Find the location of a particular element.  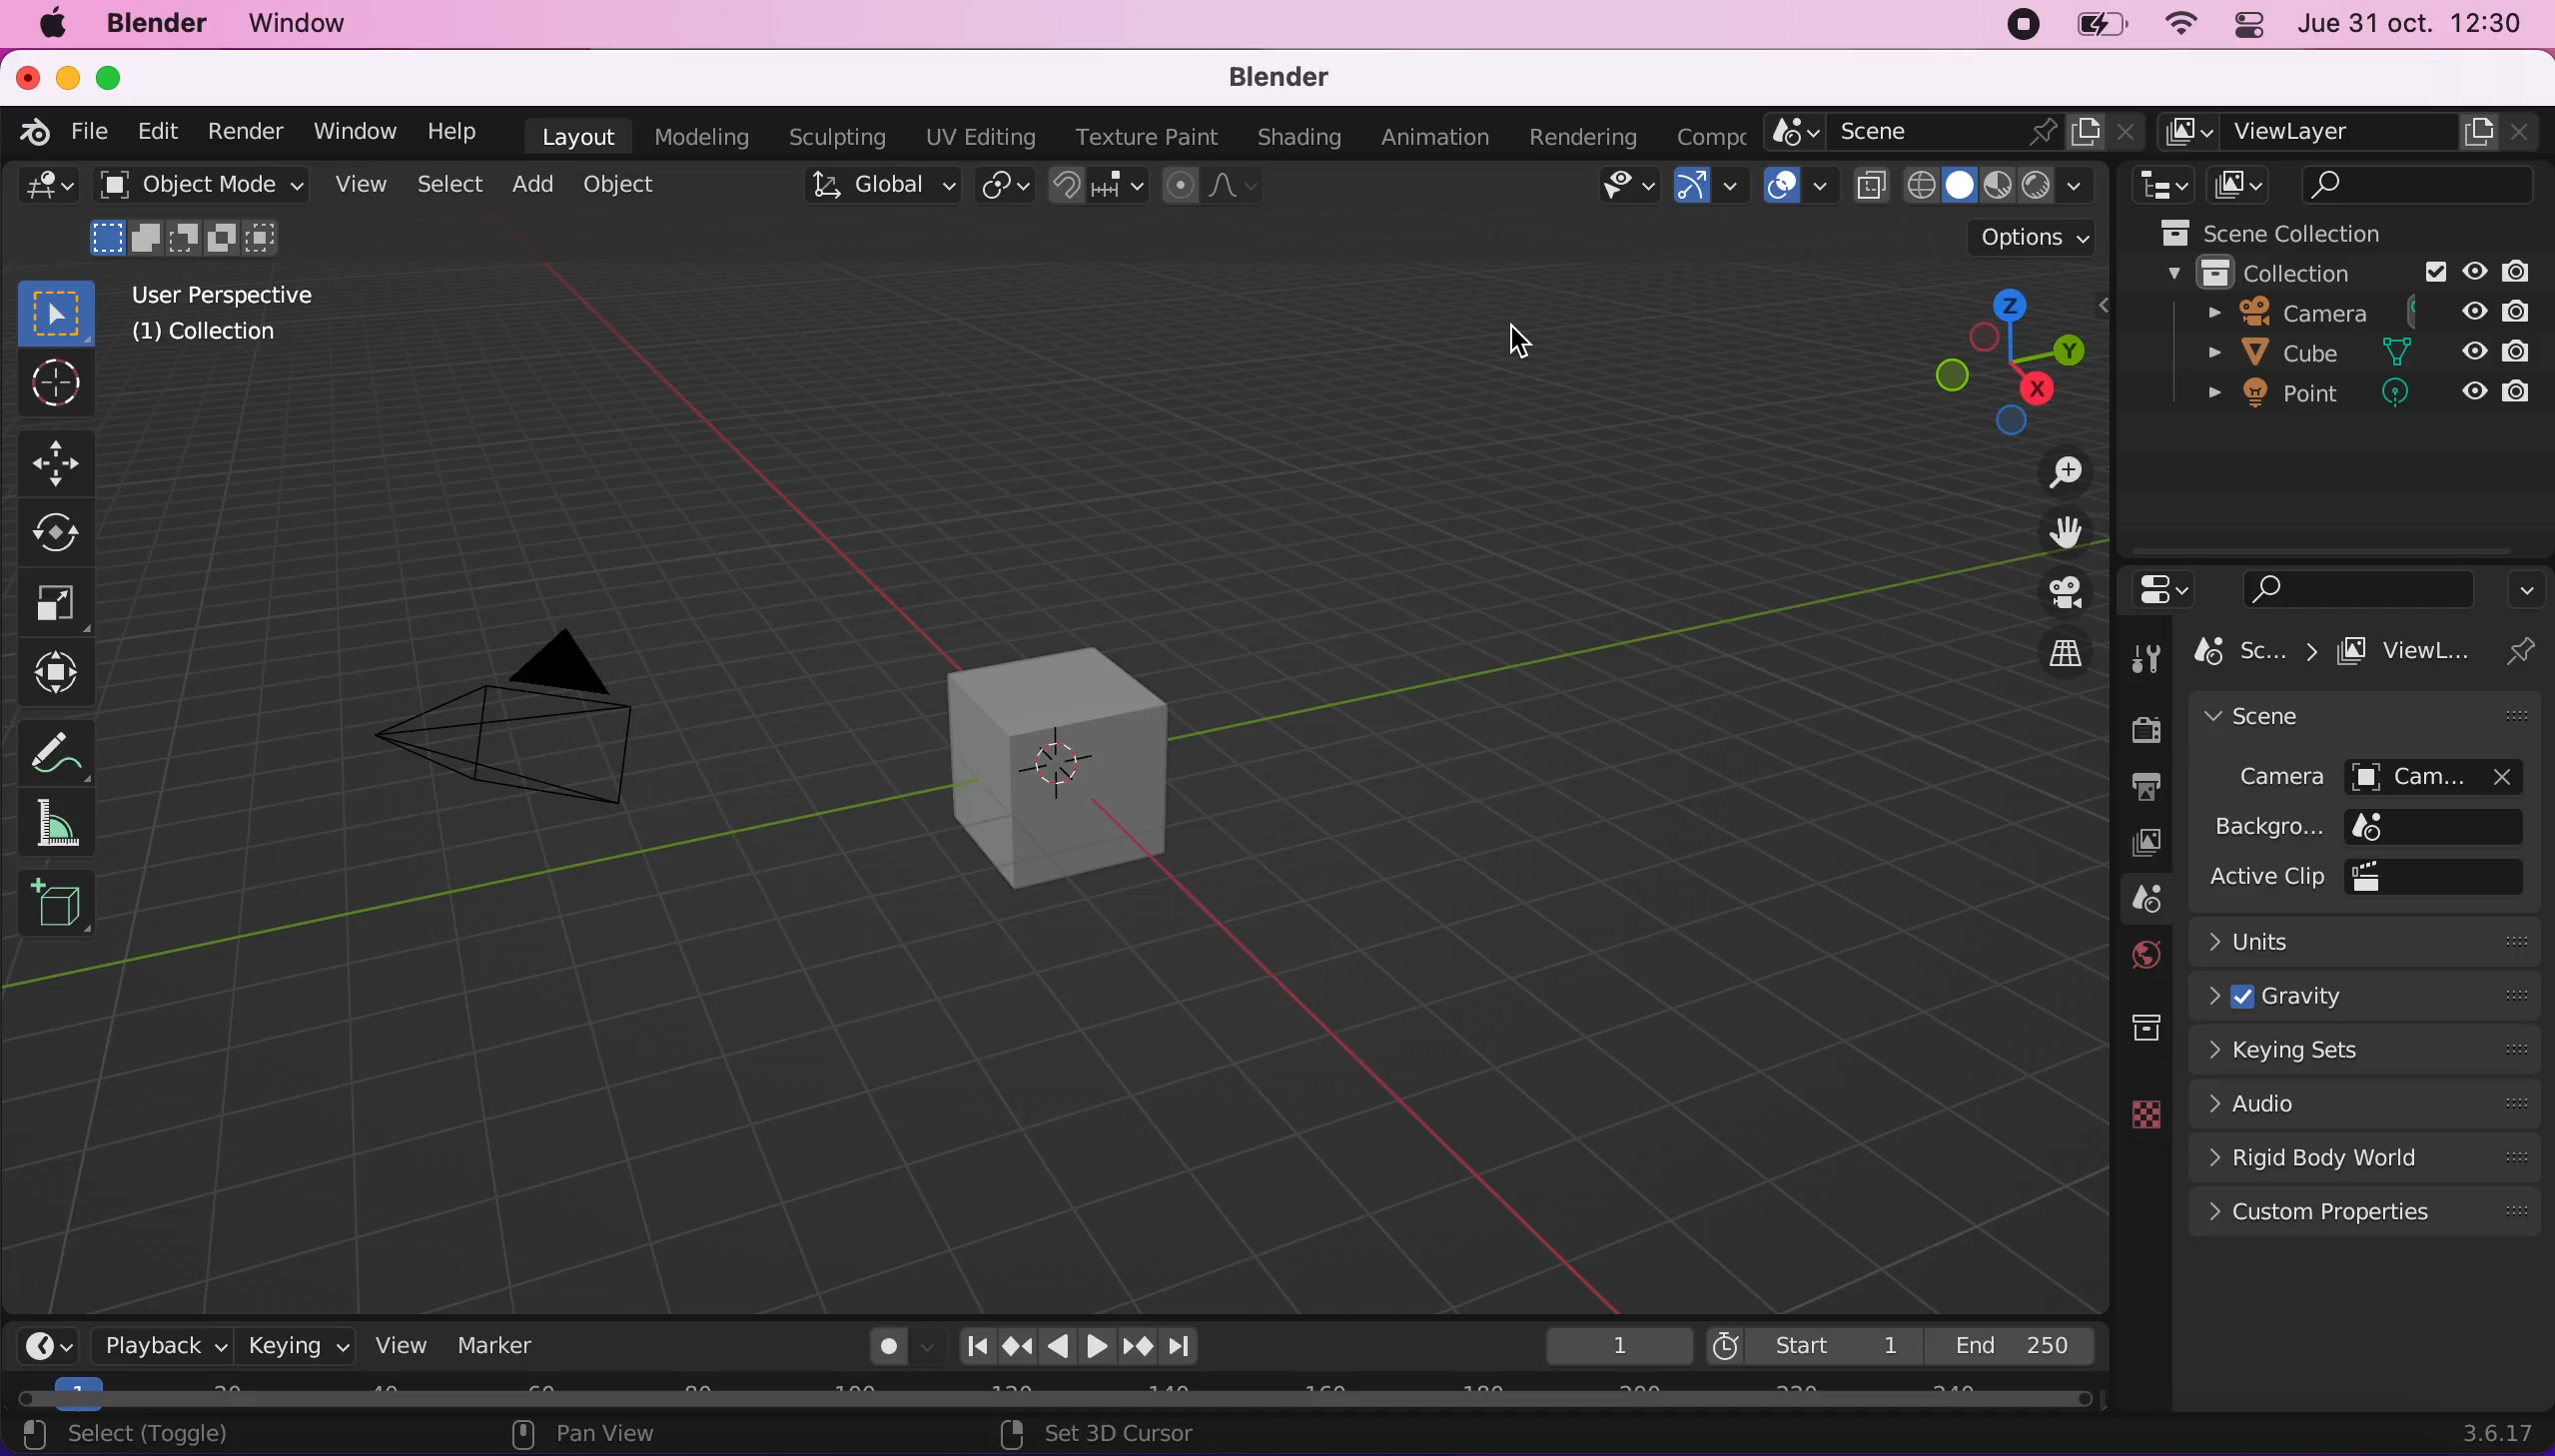

move is located at coordinates (57, 460).